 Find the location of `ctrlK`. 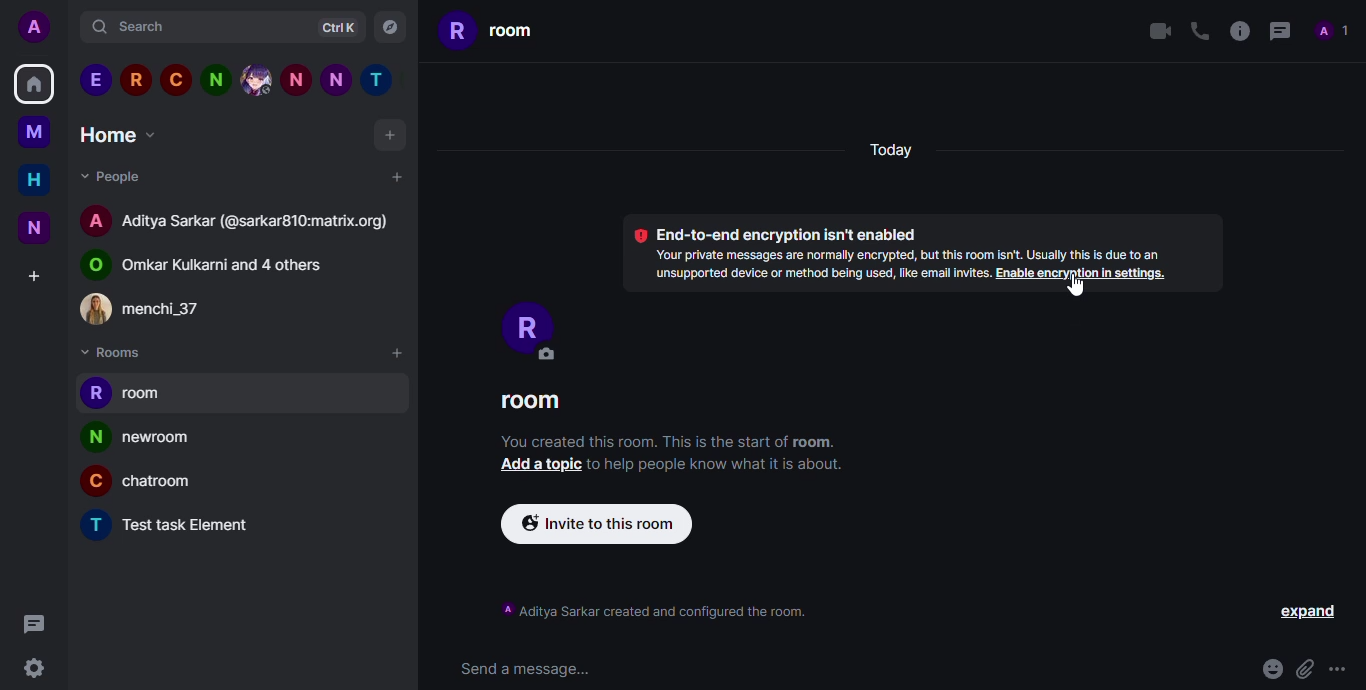

ctrlK is located at coordinates (338, 27).